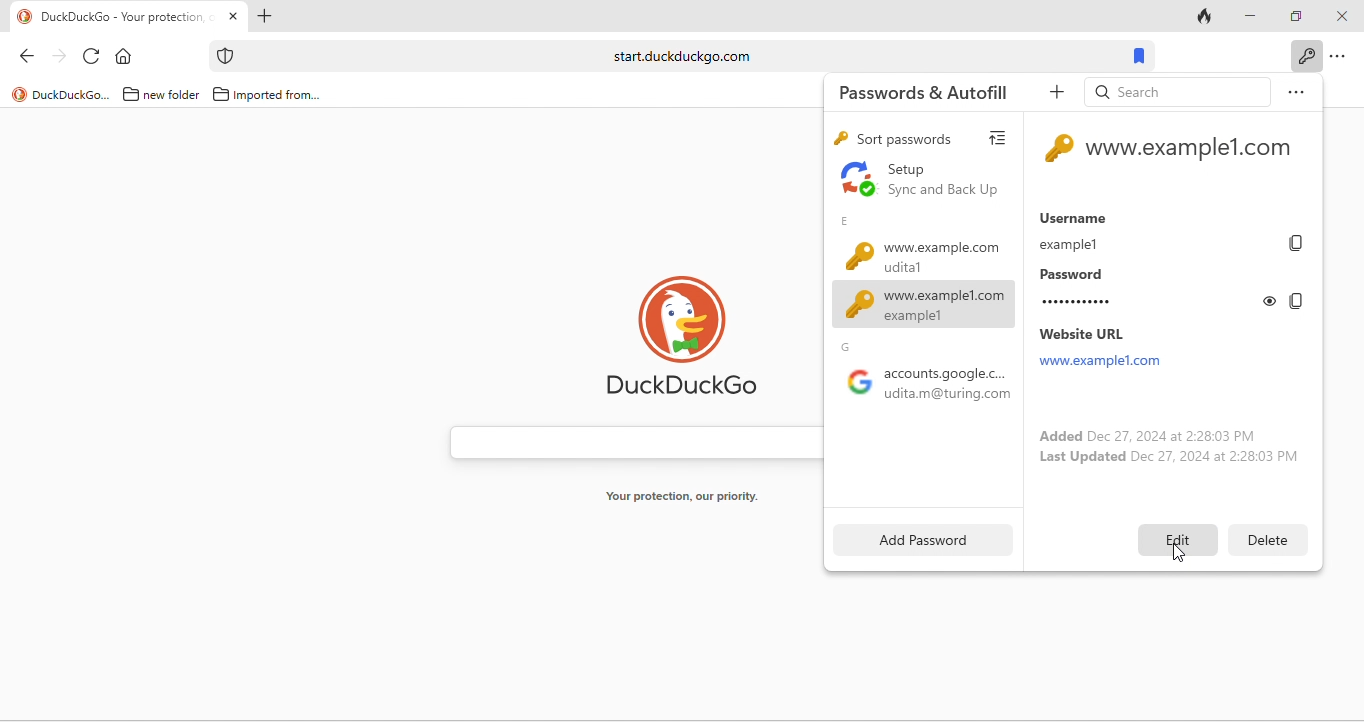  What do you see at coordinates (929, 388) in the screenshot?
I see `google accounts` at bounding box center [929, 388].